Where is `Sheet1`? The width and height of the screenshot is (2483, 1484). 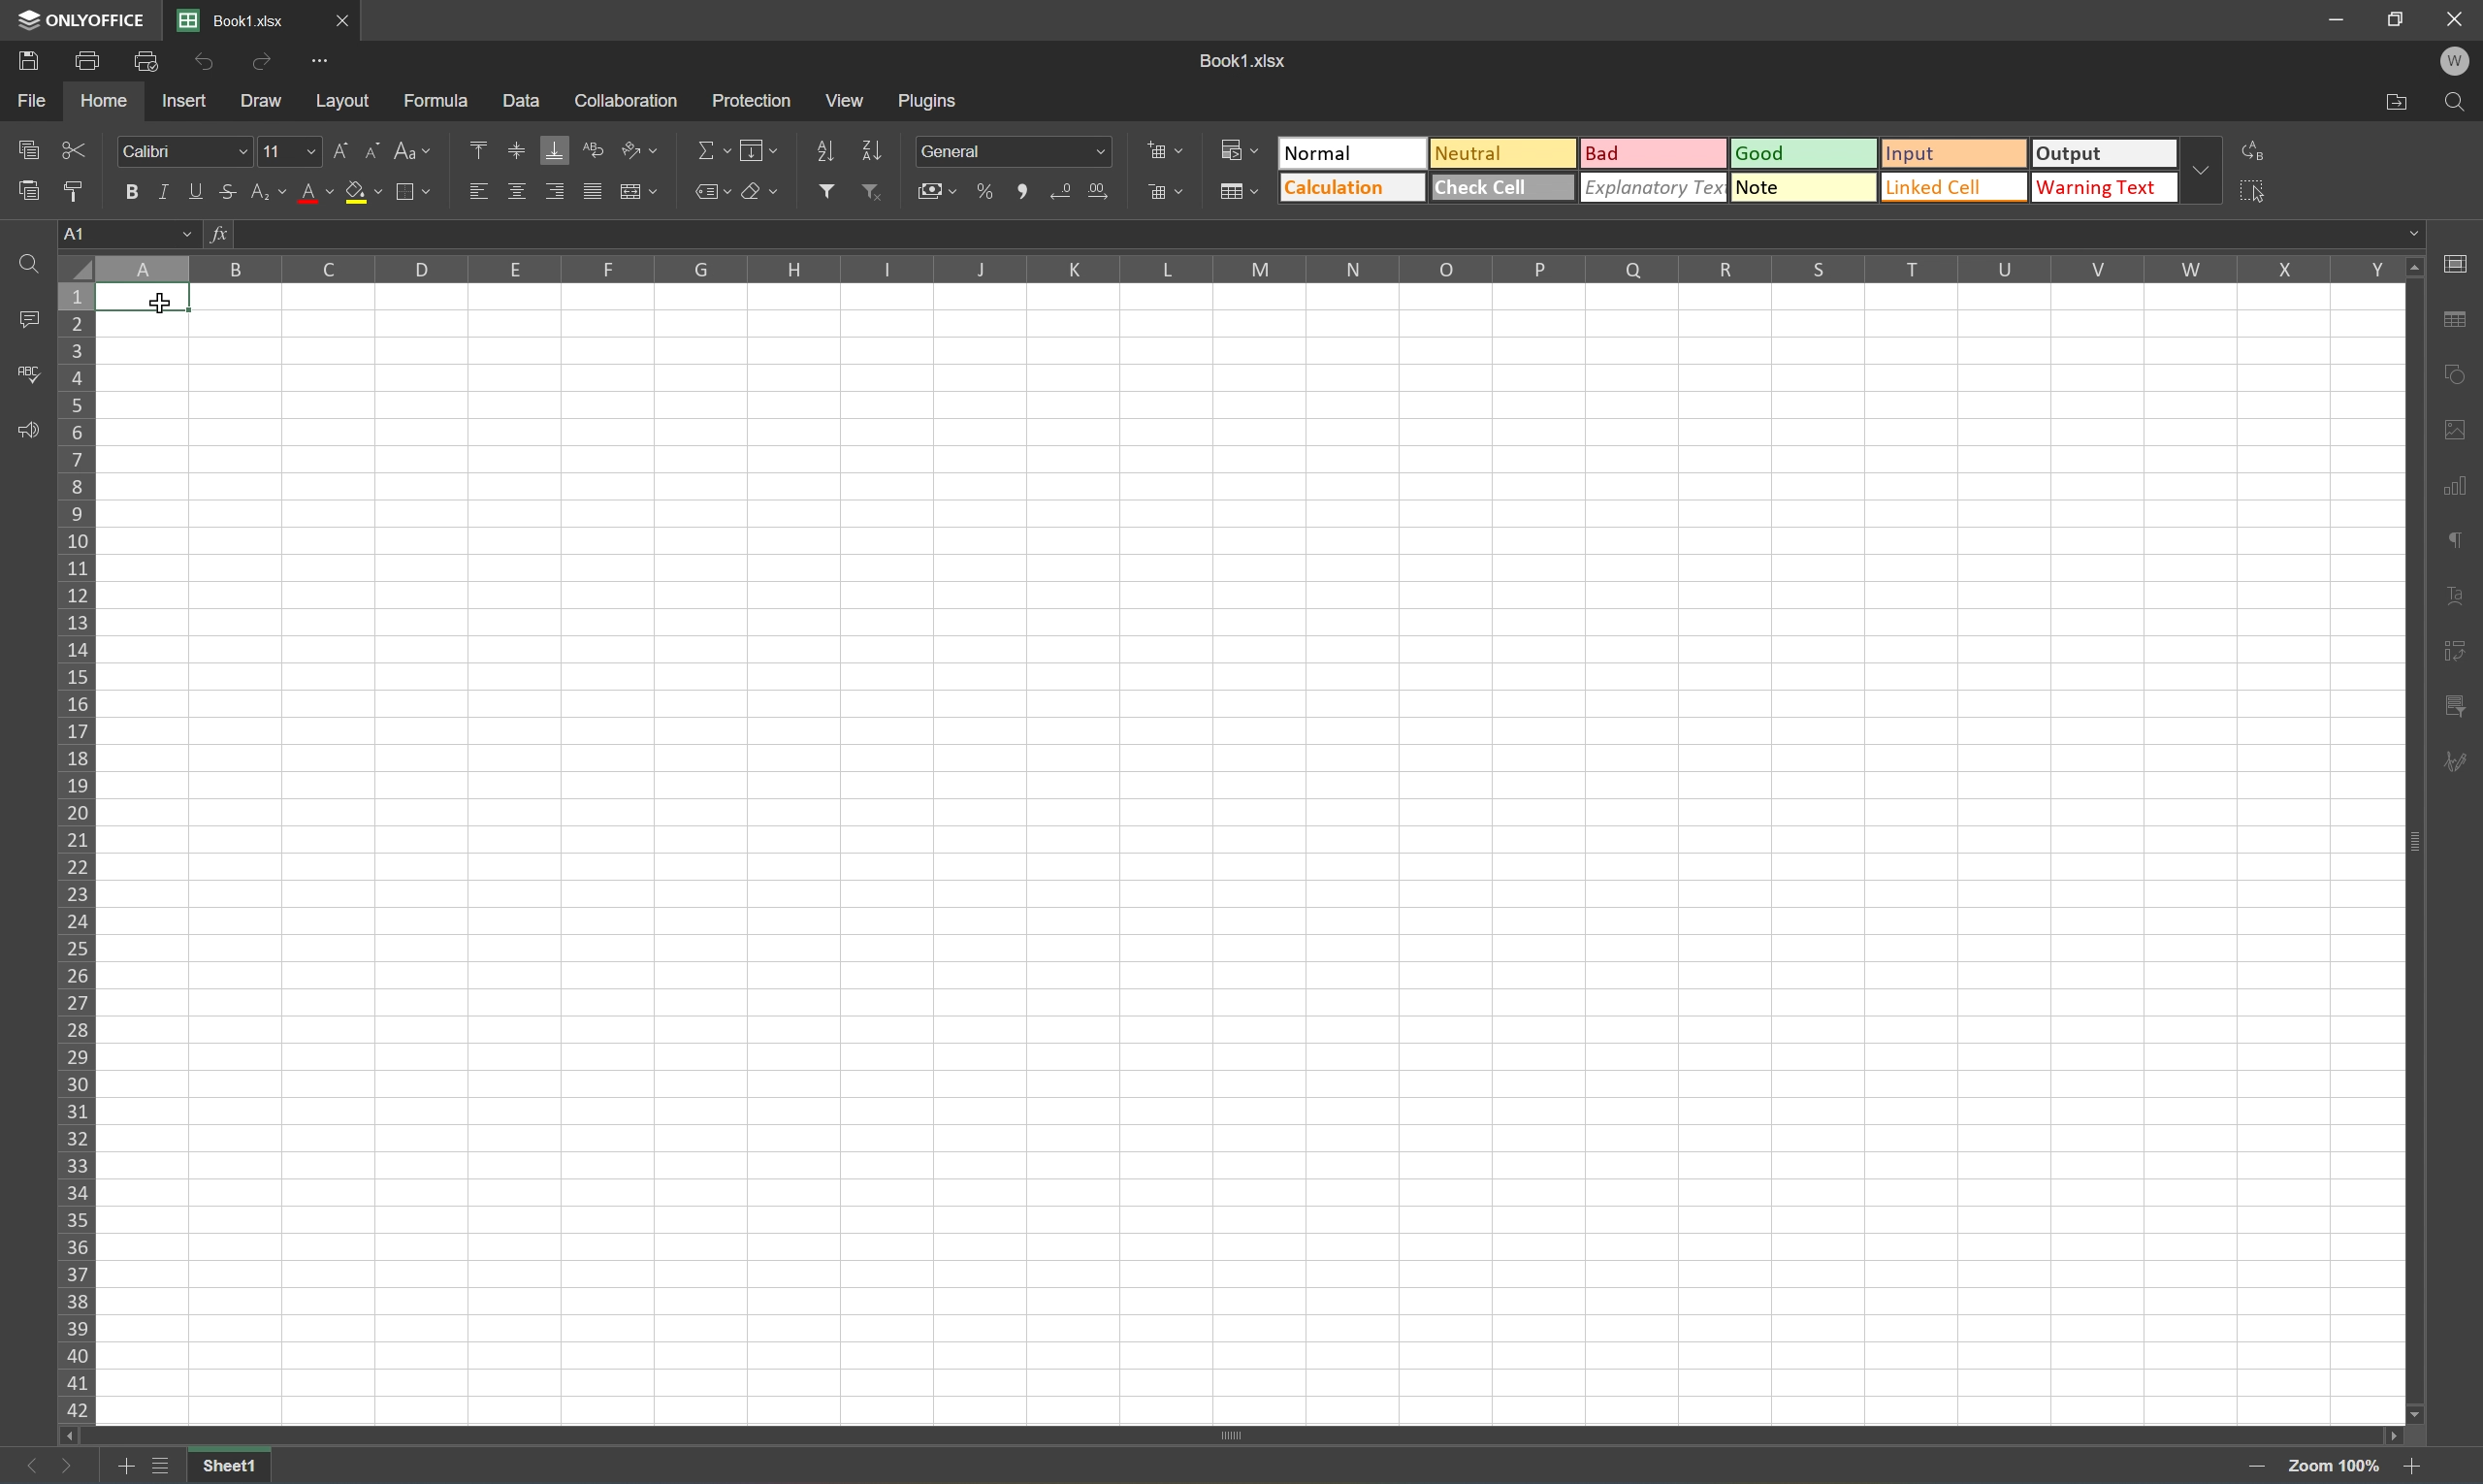 Sheet1 is located at coordinates (232, 1468).